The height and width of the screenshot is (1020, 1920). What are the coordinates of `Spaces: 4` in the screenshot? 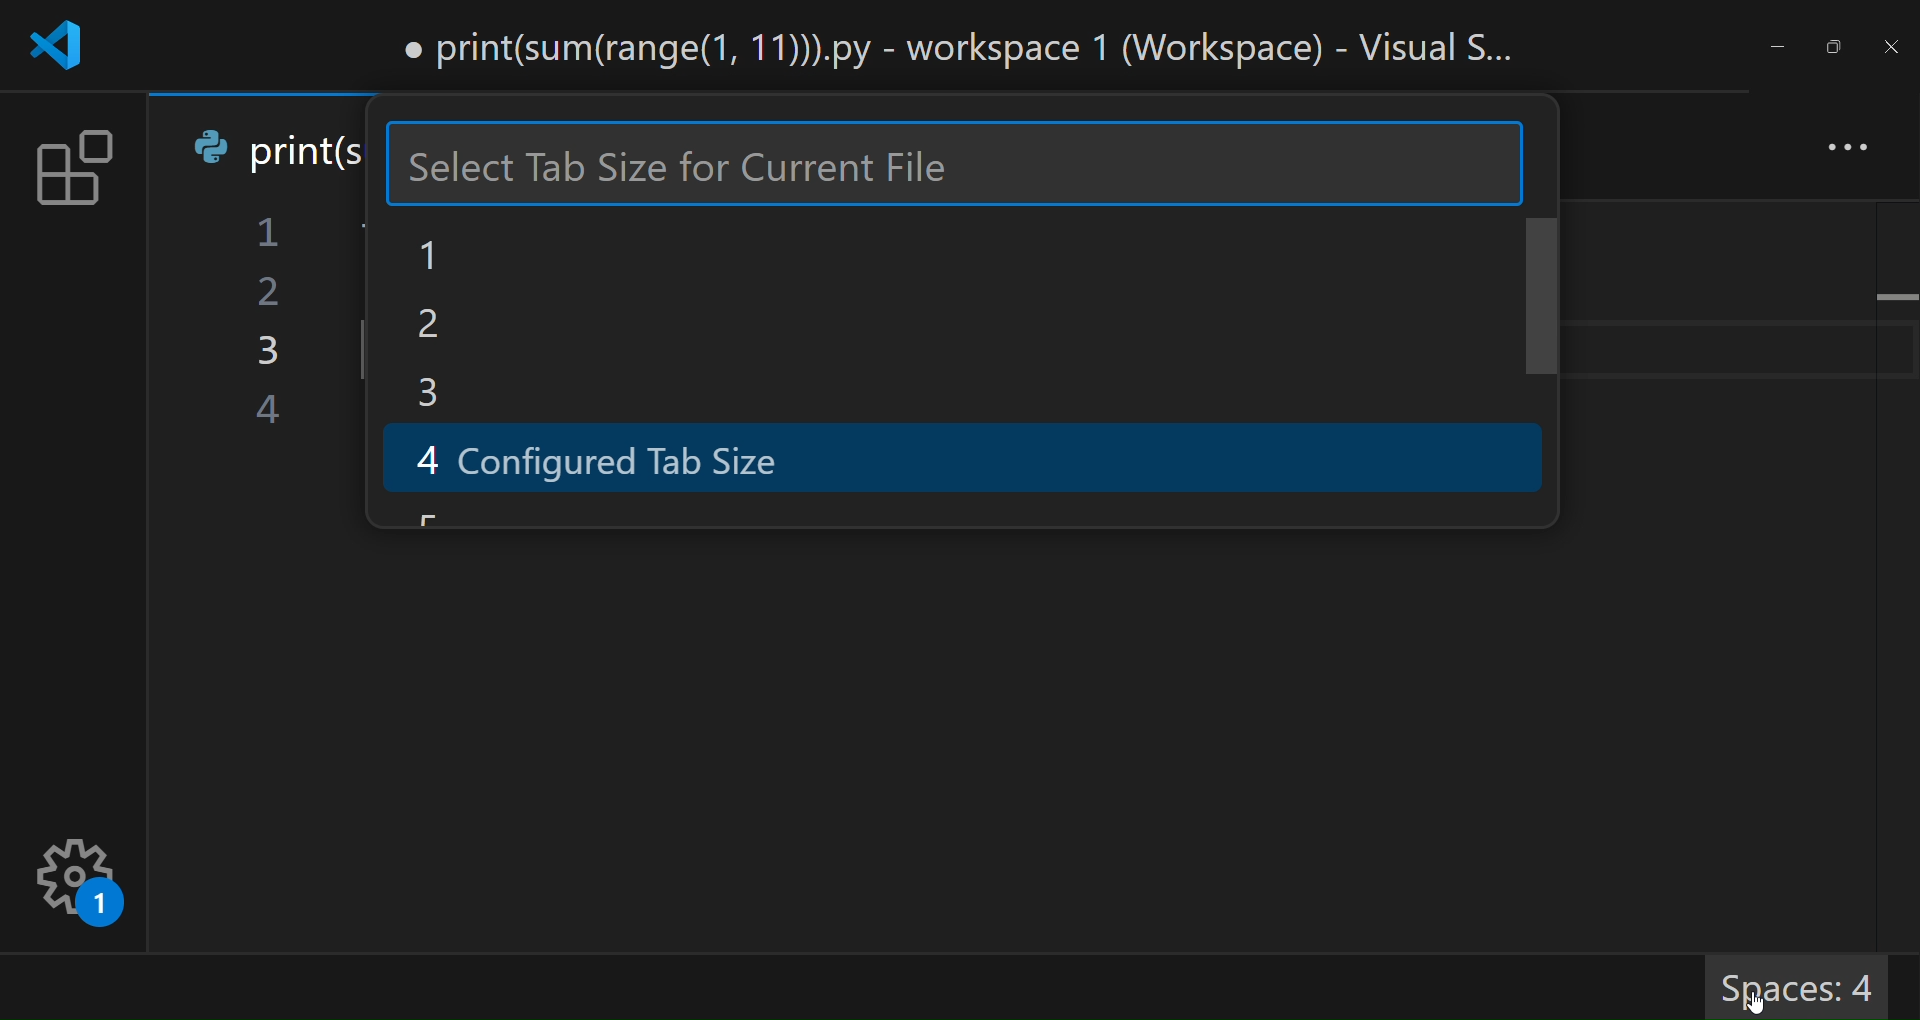 It's located at (1798, 984).